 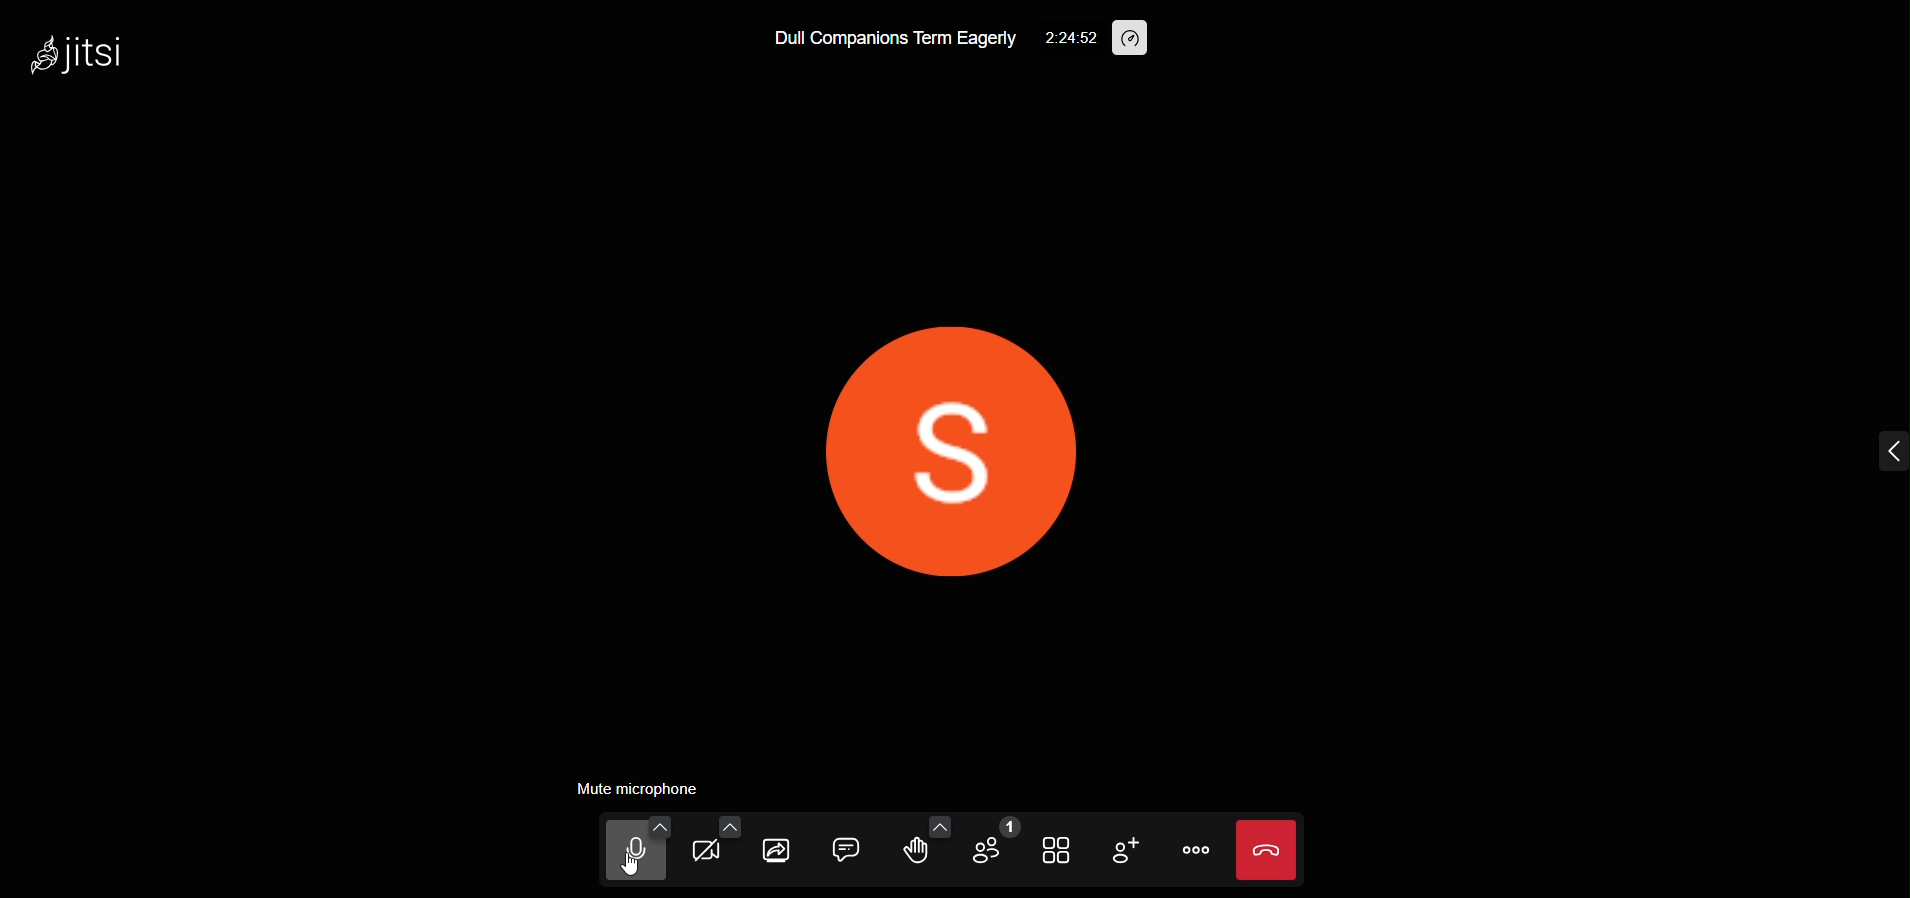 What do you see at coordinates (948, 448) in the screenshot?
I see `display picture` at bounding box center [948, 448].